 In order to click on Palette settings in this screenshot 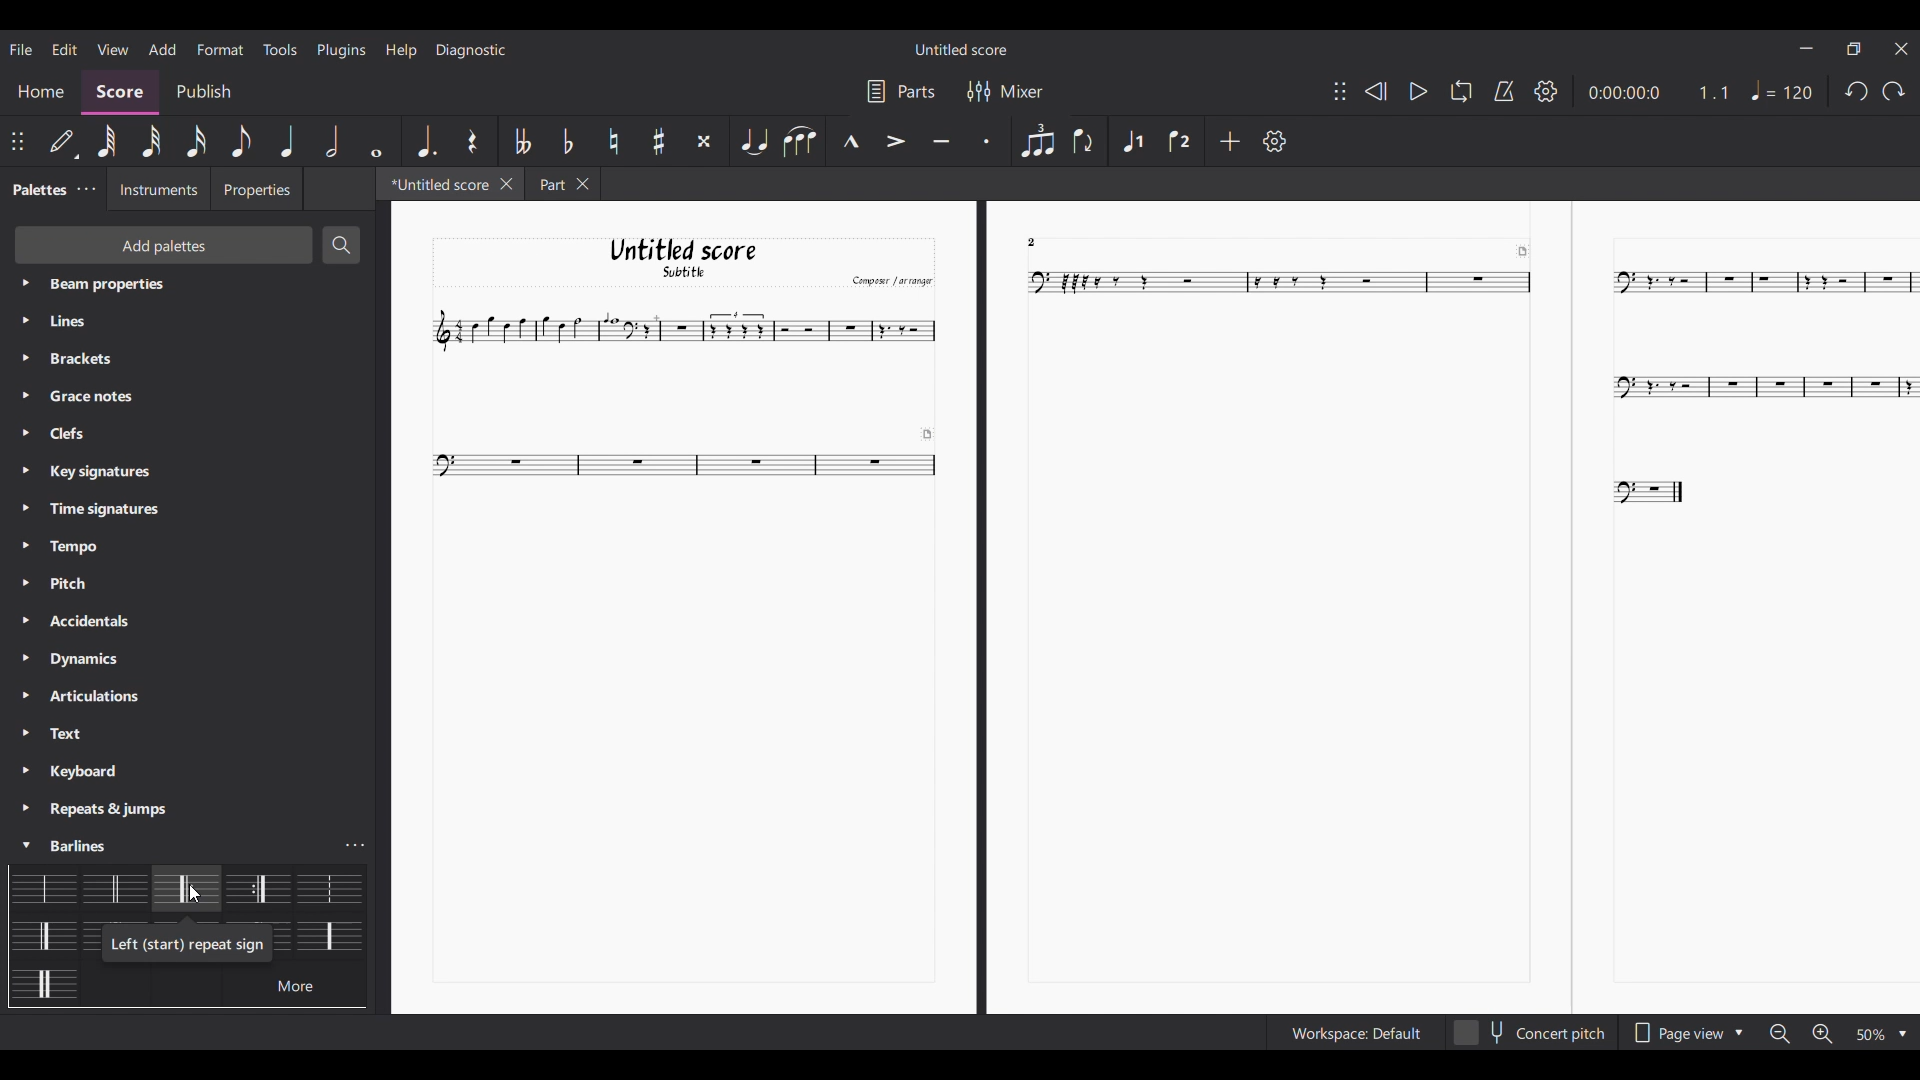, I will do `click(72, 620)`.